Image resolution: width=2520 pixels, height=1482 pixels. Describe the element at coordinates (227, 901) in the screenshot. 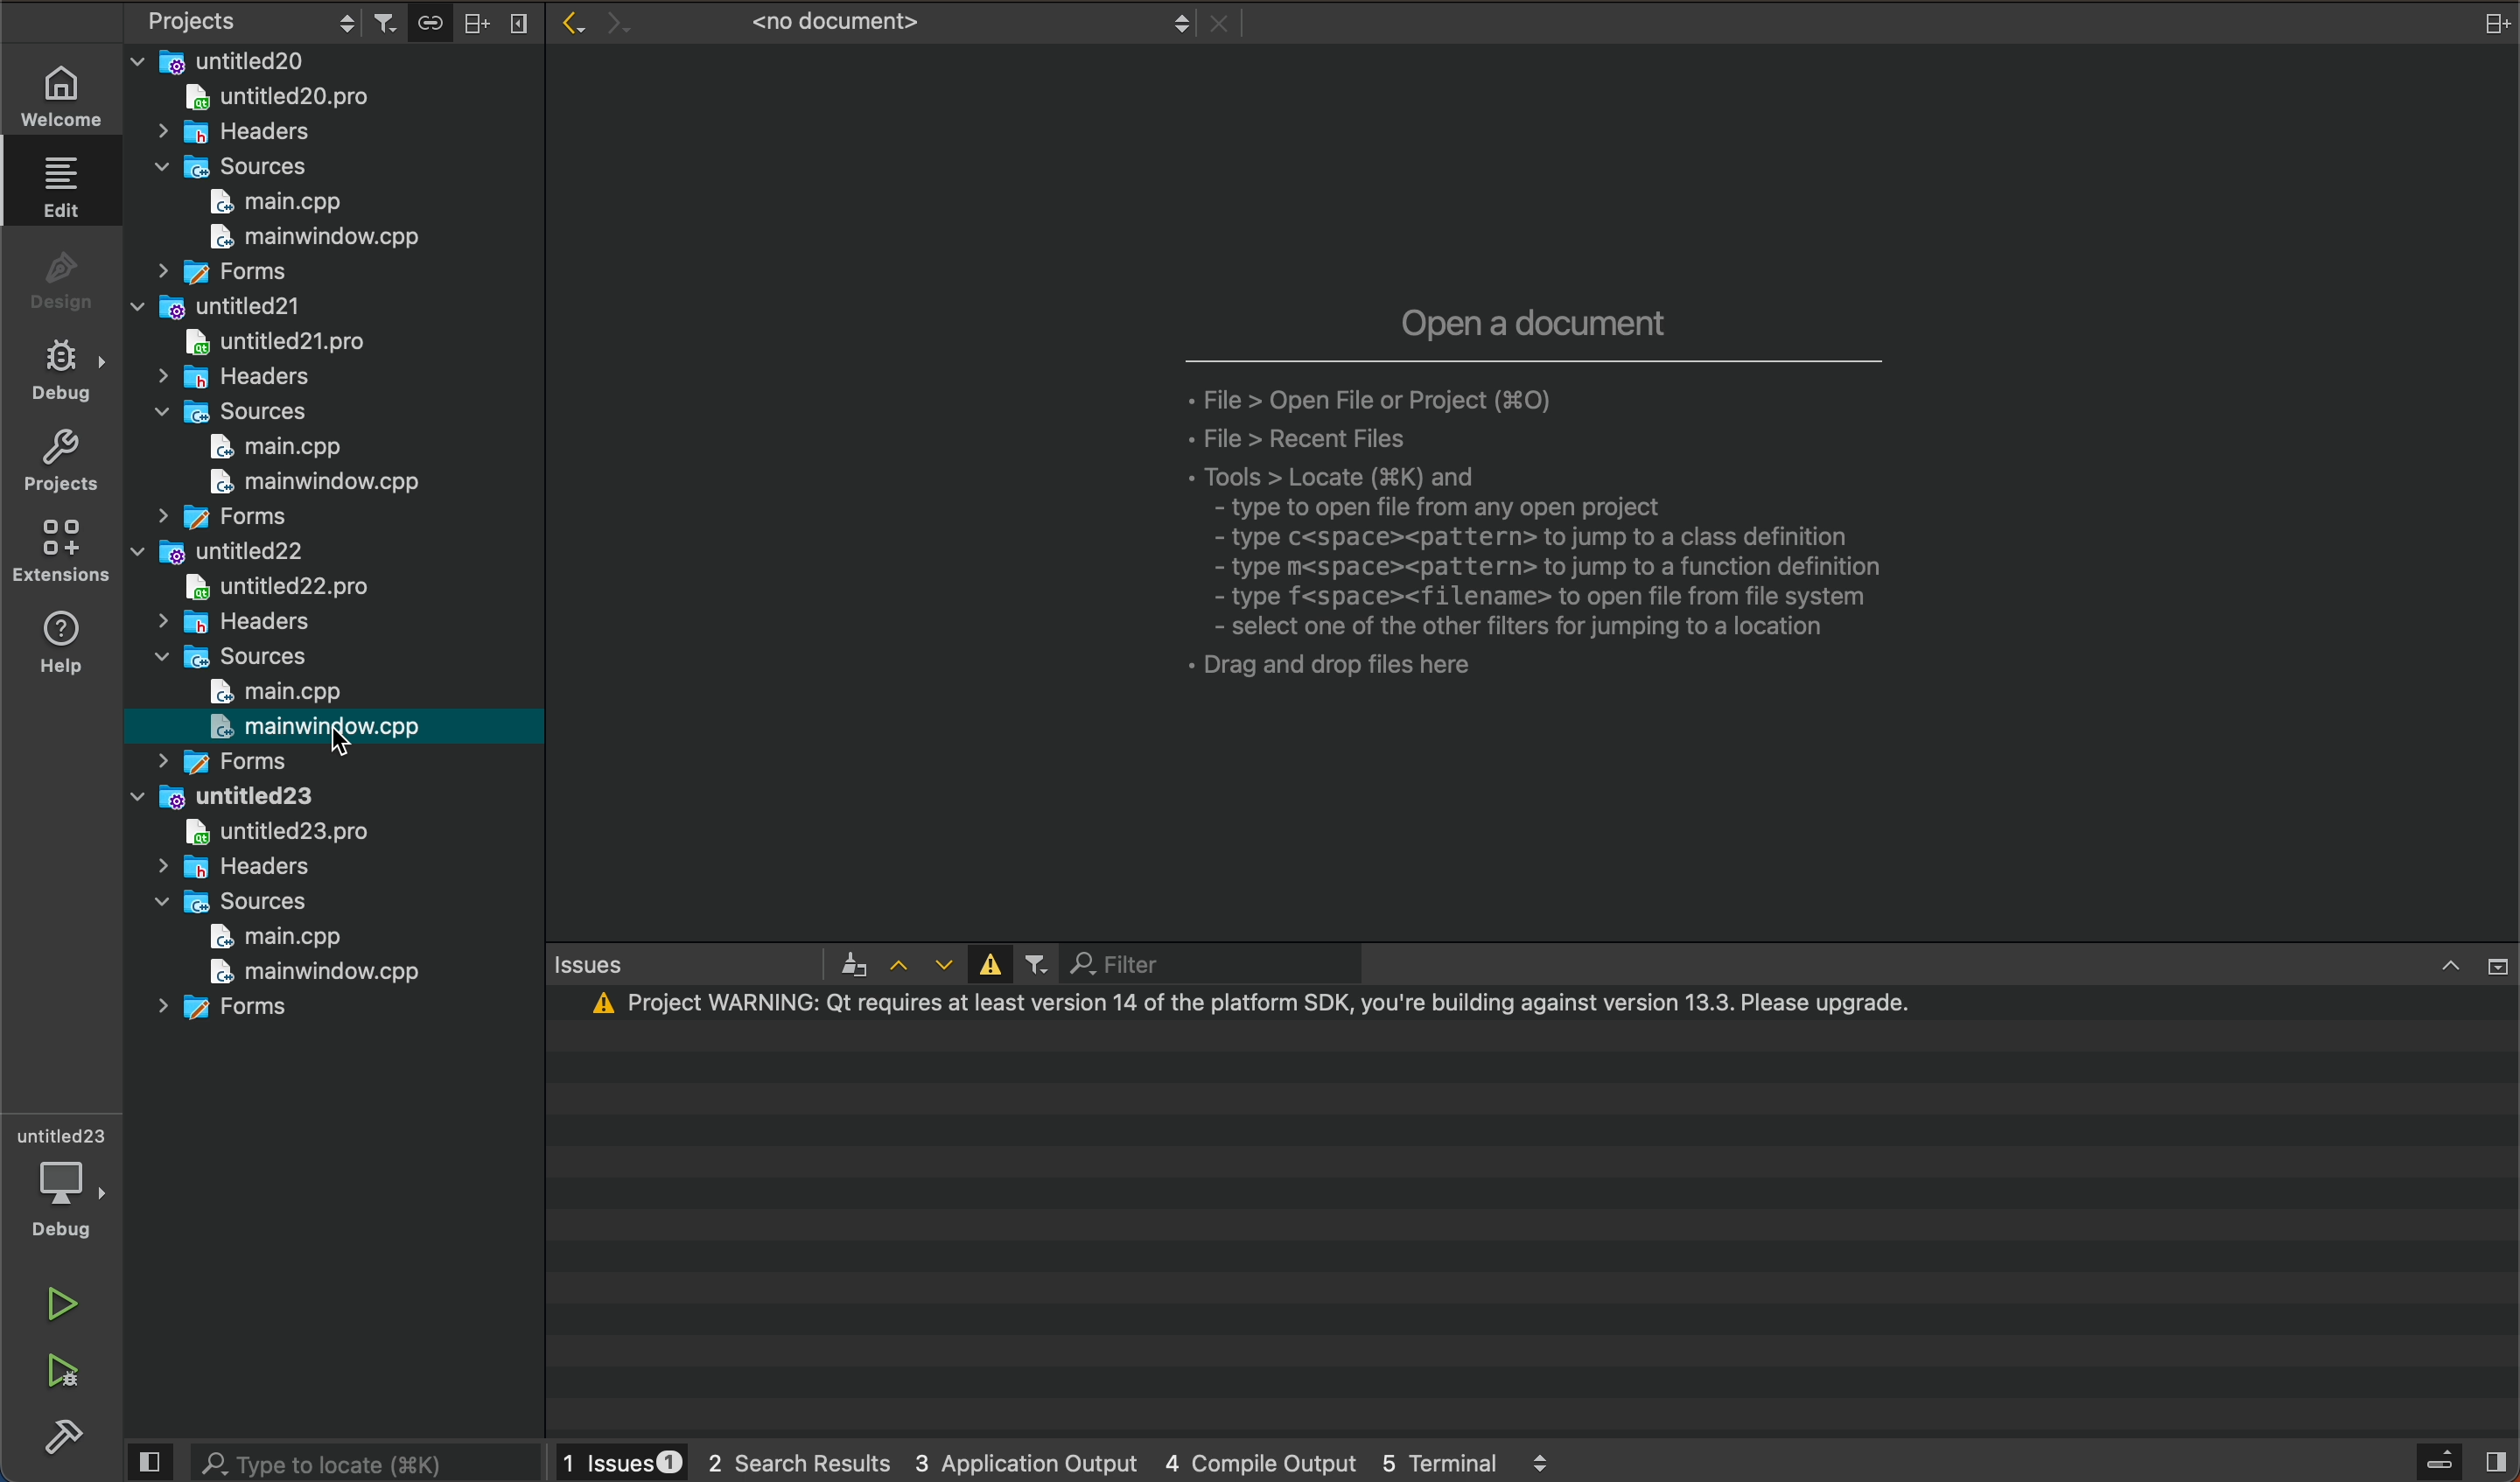

I see `sources` at that location.